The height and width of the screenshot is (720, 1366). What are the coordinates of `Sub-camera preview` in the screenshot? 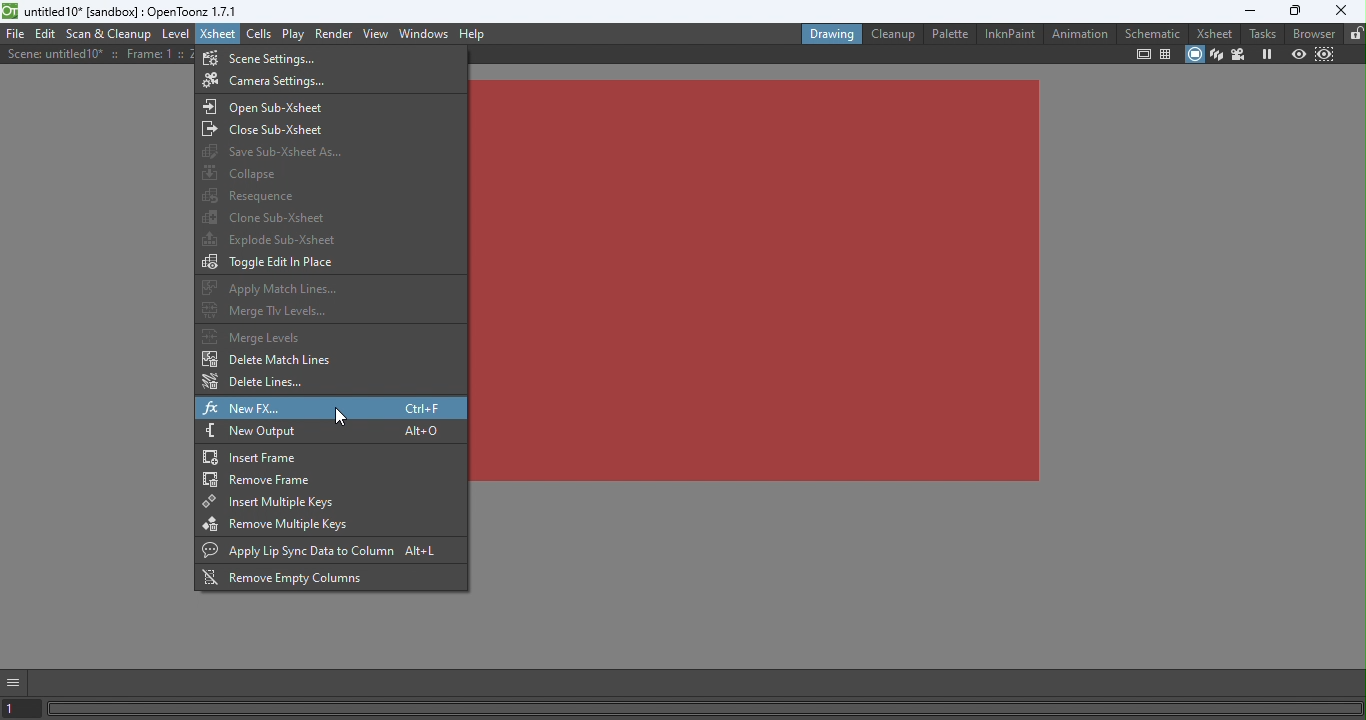 It's located at (1325, 55).